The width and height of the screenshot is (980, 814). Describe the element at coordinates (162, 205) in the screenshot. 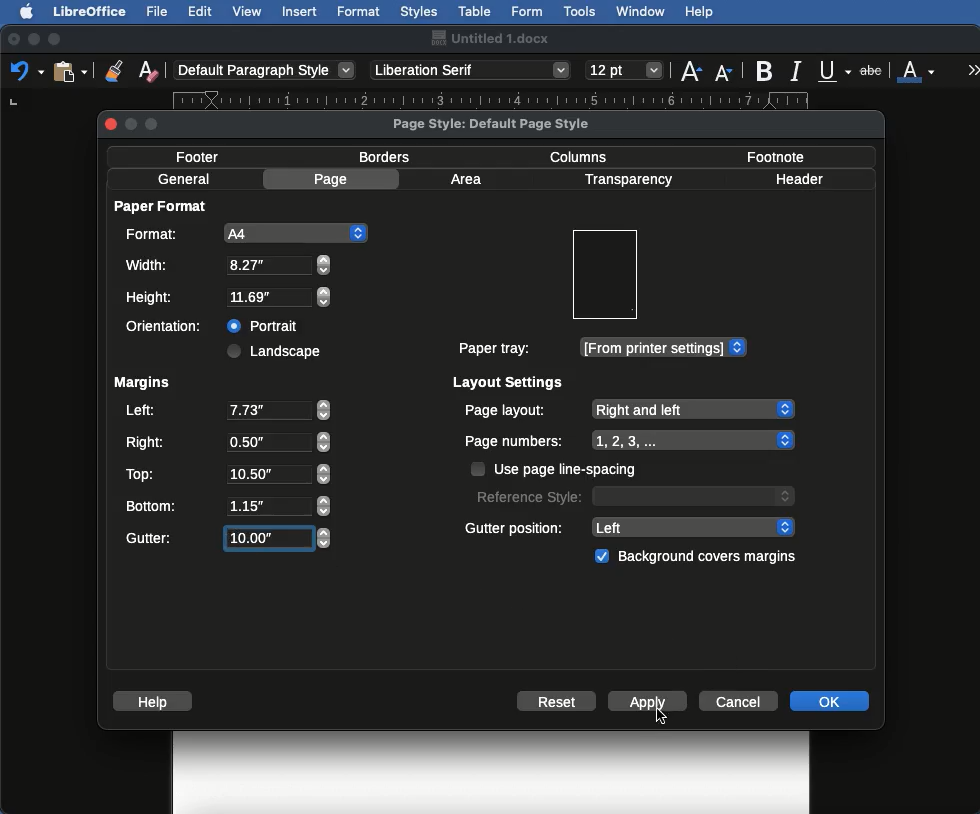

I see `Paper format` at that location.